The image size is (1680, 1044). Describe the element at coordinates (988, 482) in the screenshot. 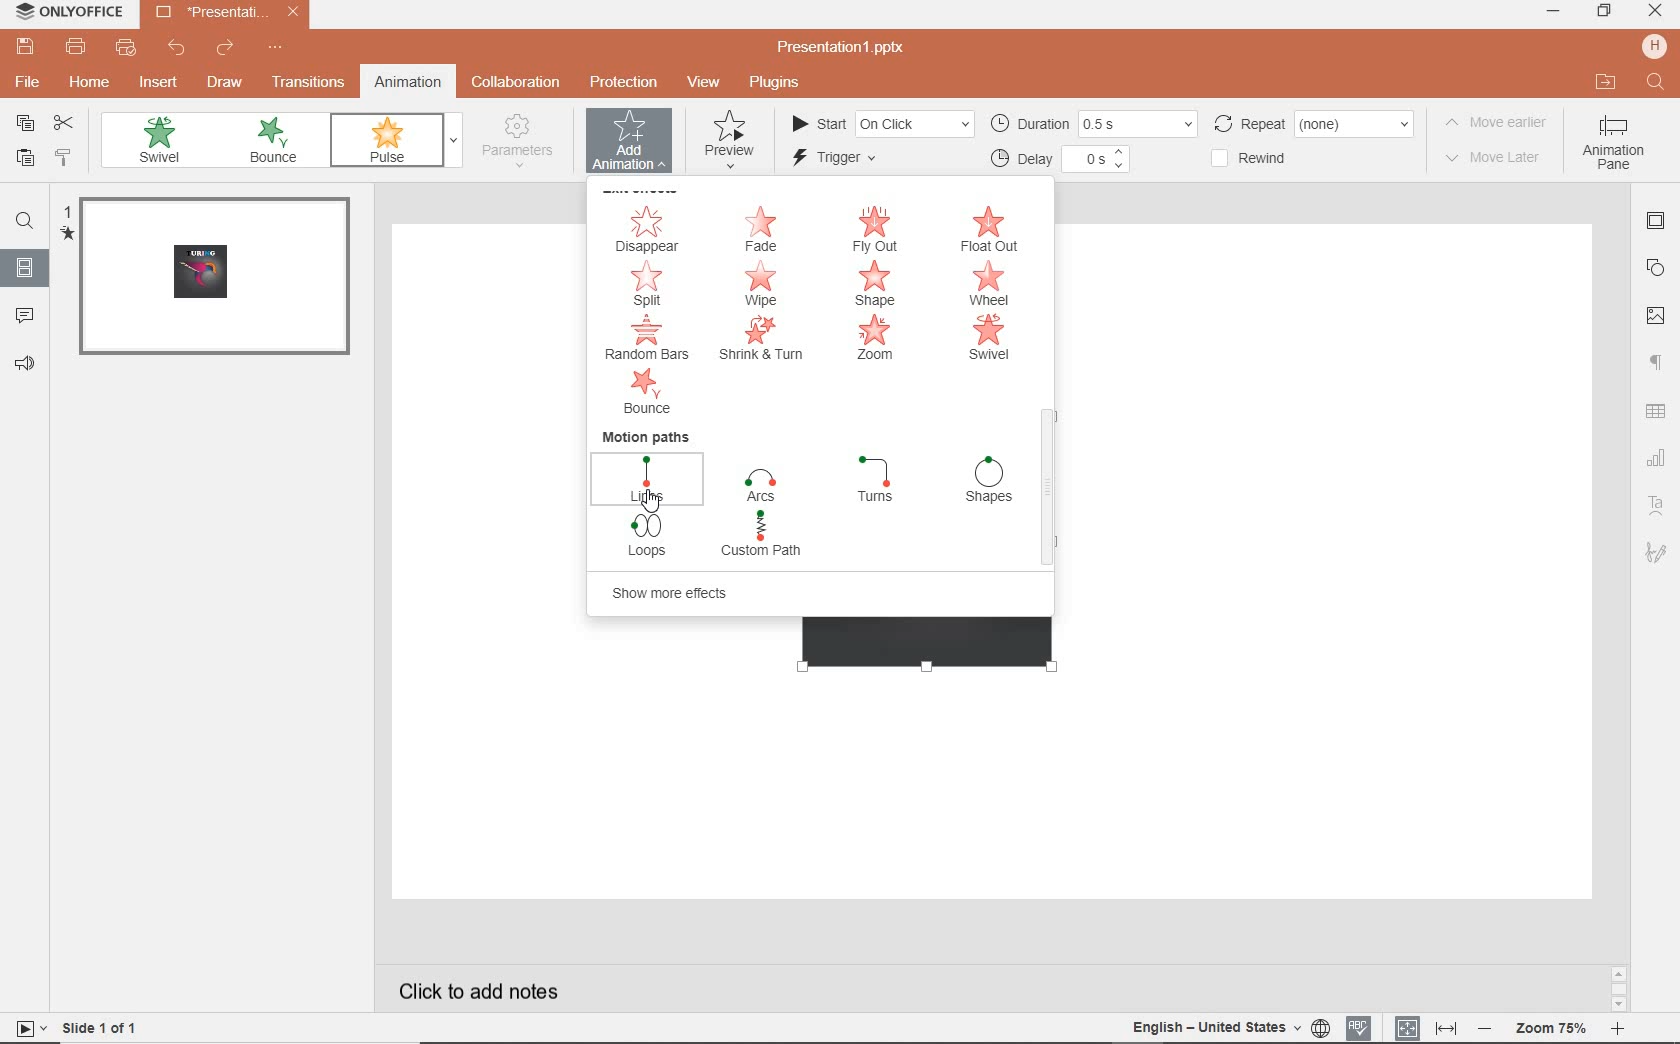

I see `shapes` at that location.